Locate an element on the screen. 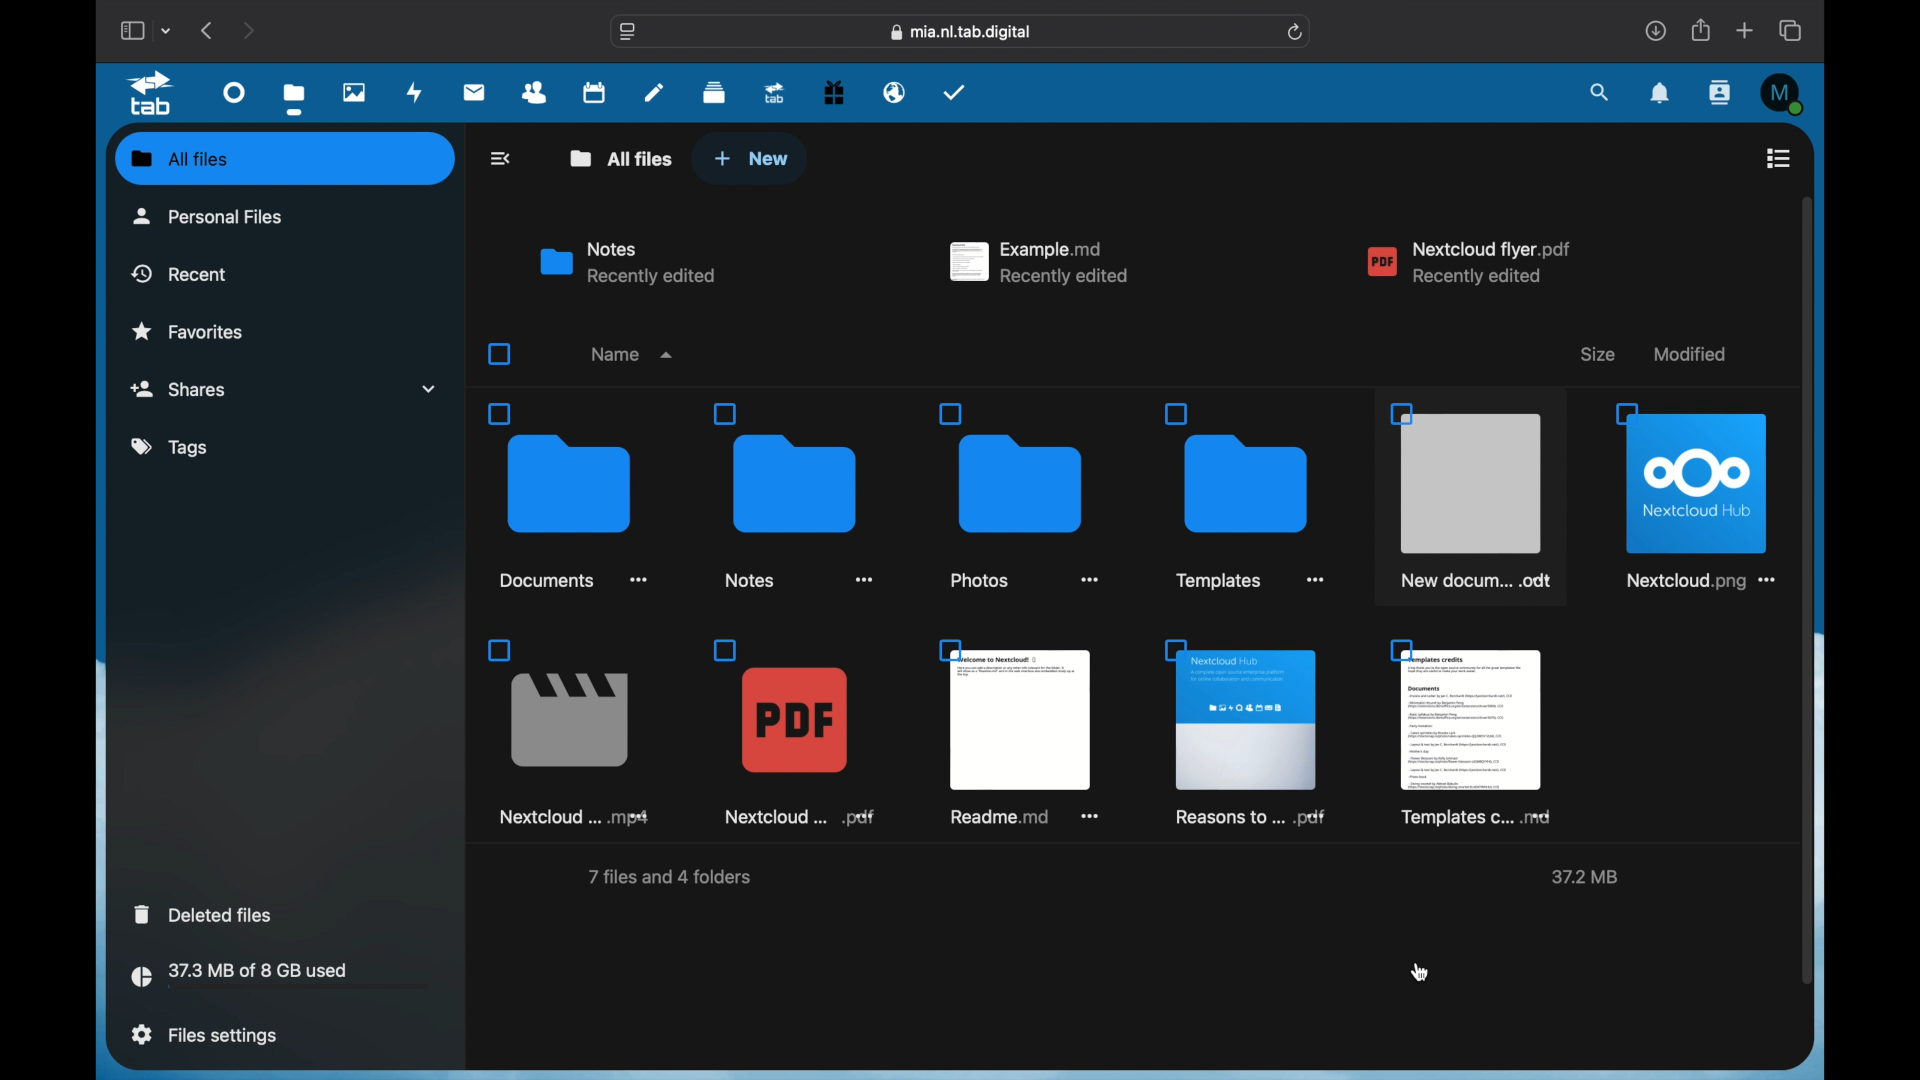  storage is located at coordinates (280, 978).